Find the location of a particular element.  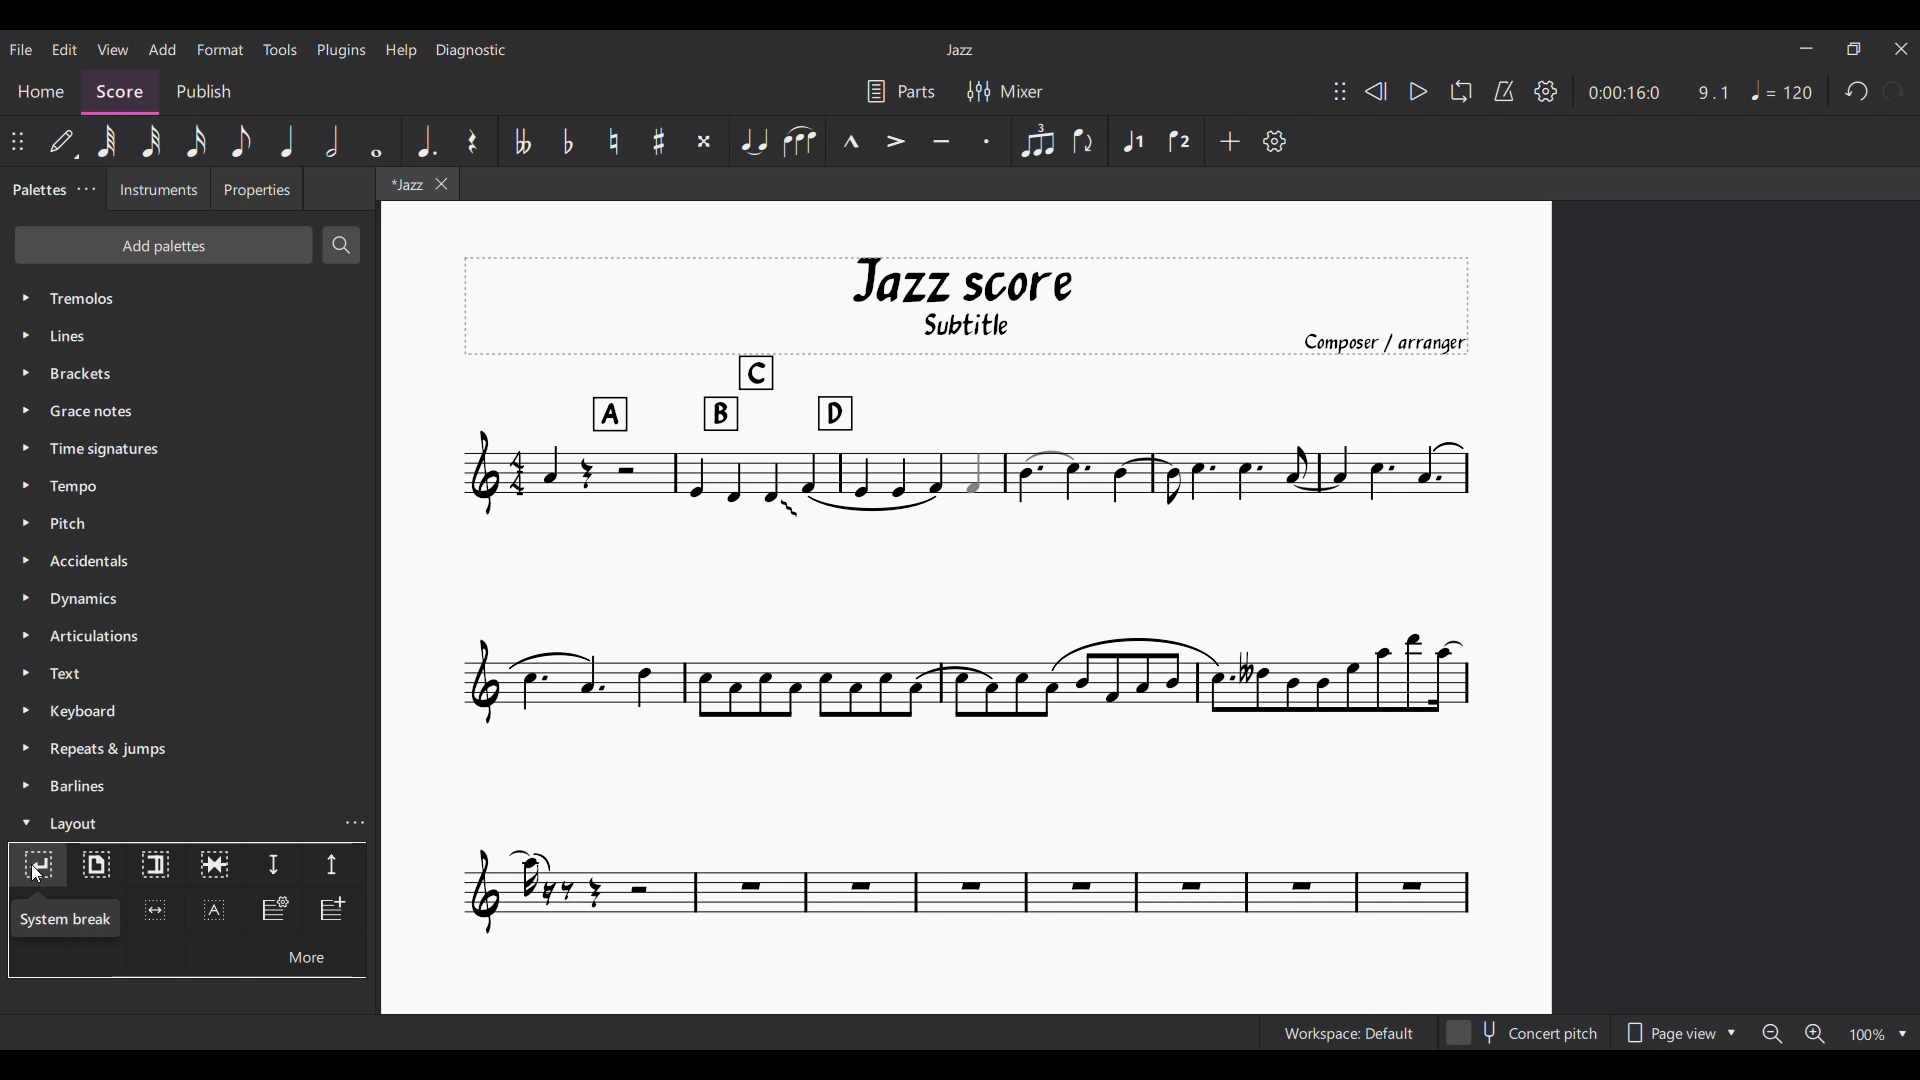

Close interface is located at coordinates (1901, 49).